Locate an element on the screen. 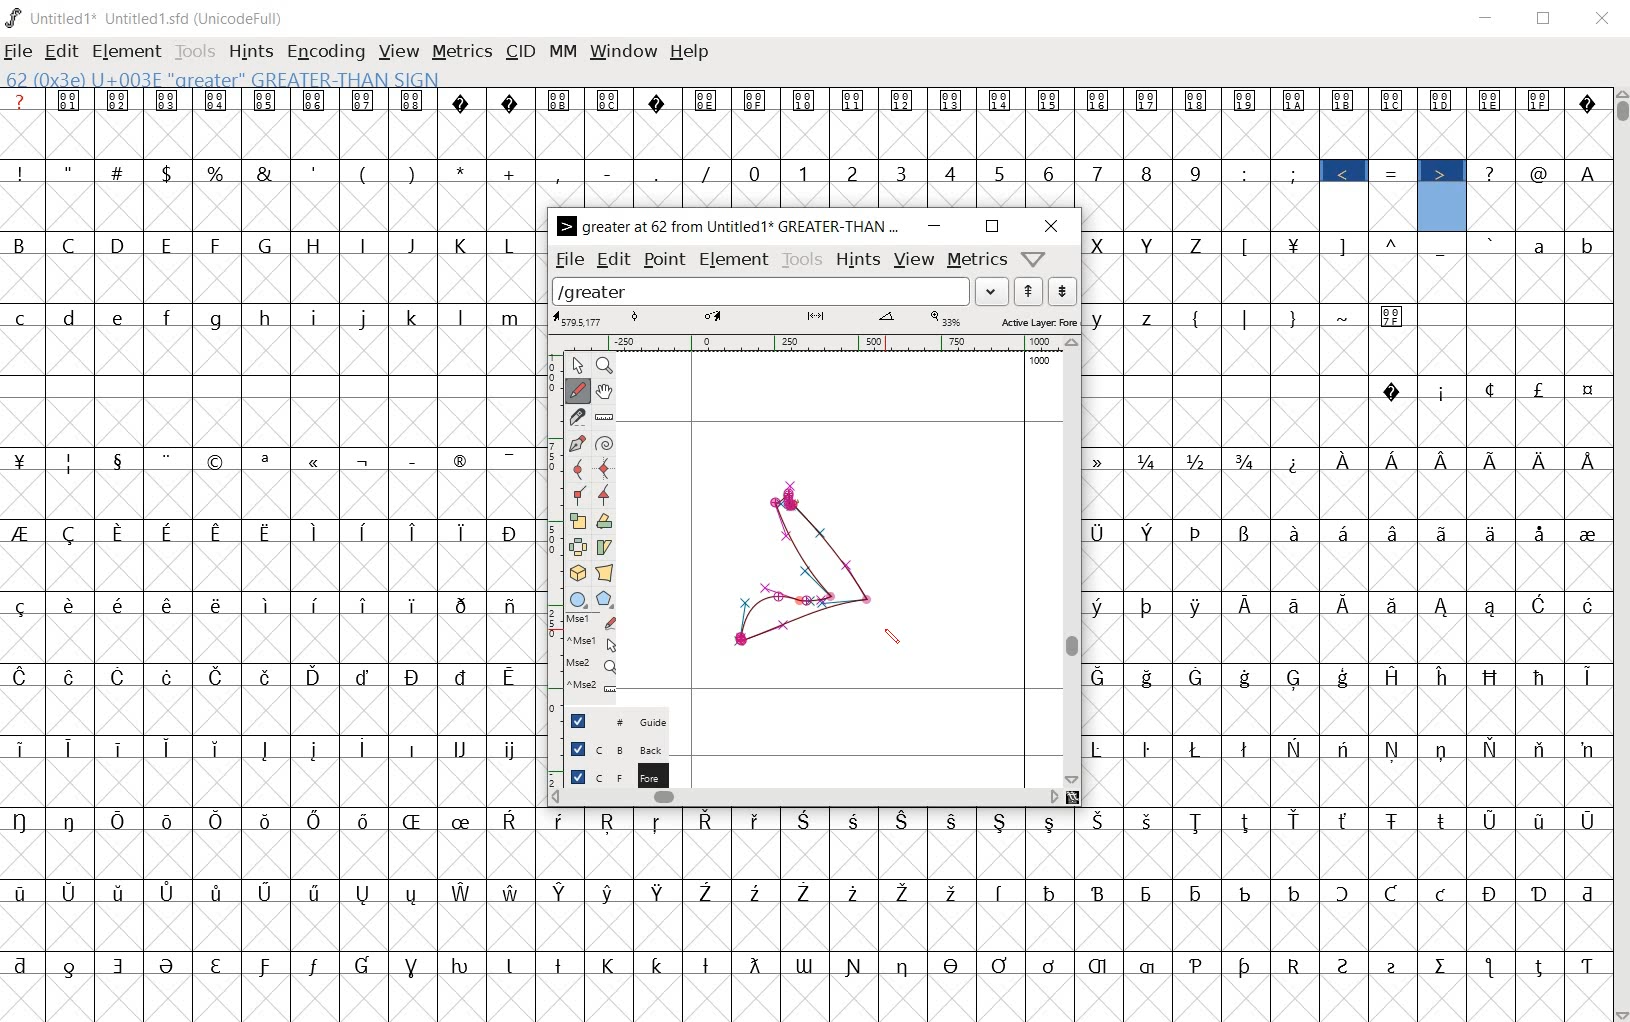 Image resolution: width=1630 pixels, height=1022 pixels. active layer: foreground is located at coordinates (815, 320).